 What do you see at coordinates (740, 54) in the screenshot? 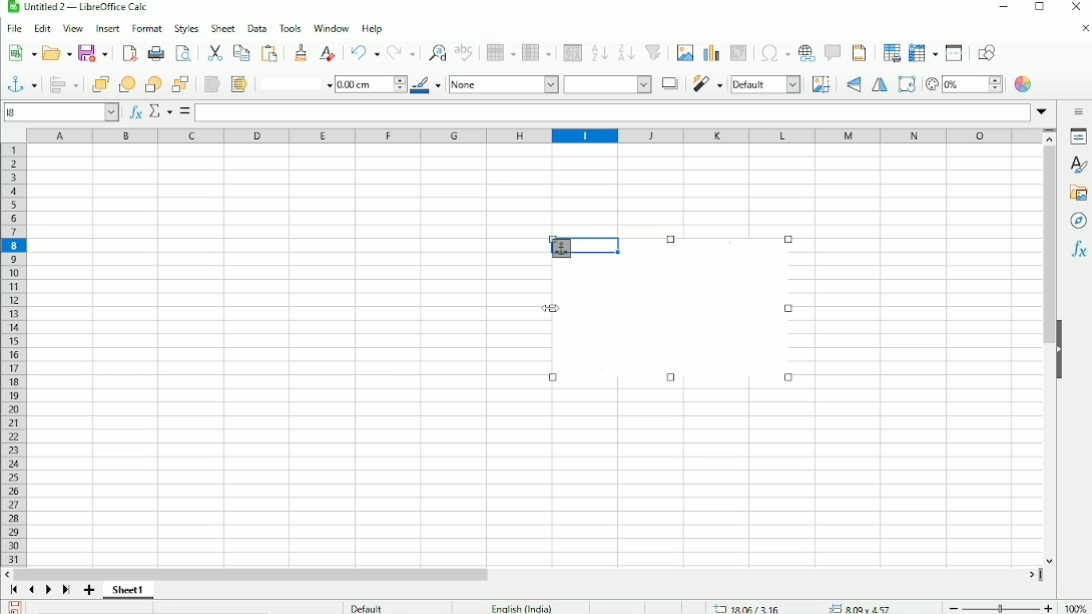
I see `Insert or edit pivot table` at bounding box center [740, 54].